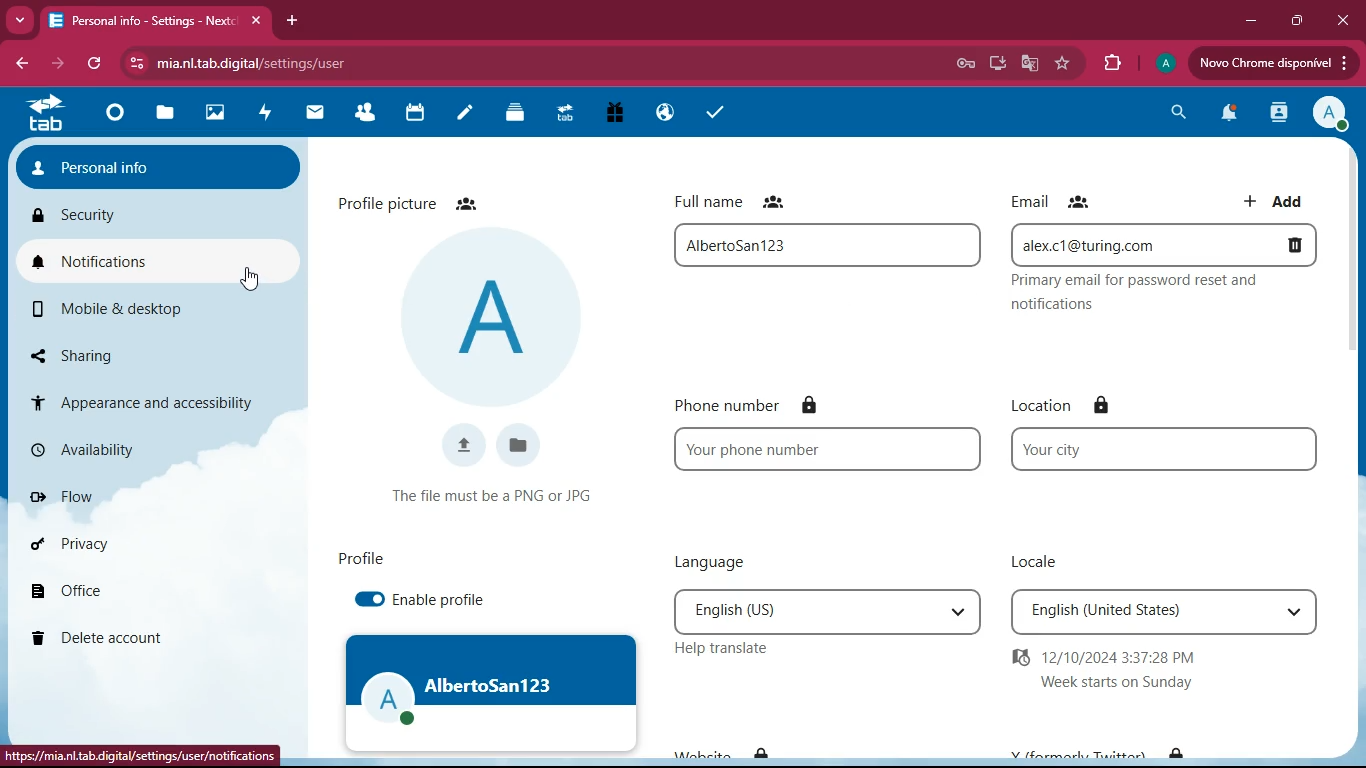 This screenshot has width=1366, height=768. Describe the element at coordinates (444, 601) in the screenshot. I see `enable` at that location.